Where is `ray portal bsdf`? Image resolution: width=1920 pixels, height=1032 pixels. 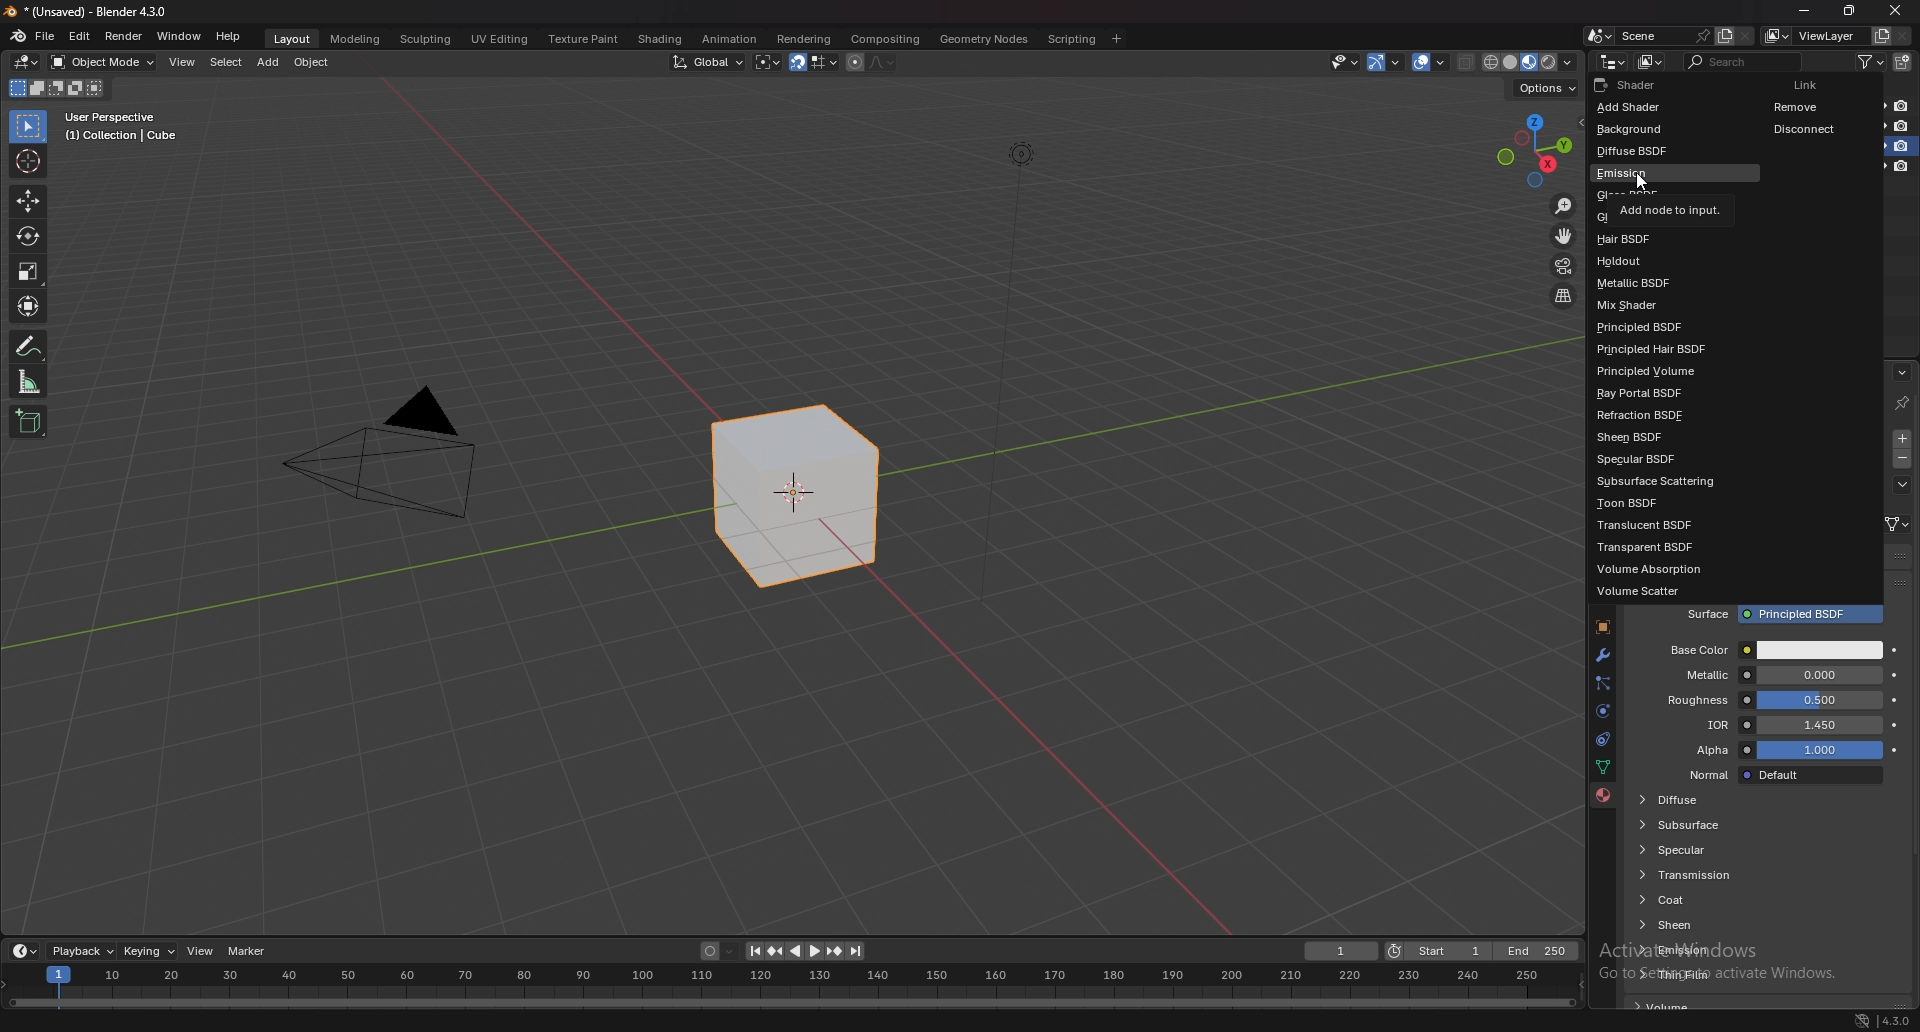
ray portal bsdf is located at coordinates (1669, 394).